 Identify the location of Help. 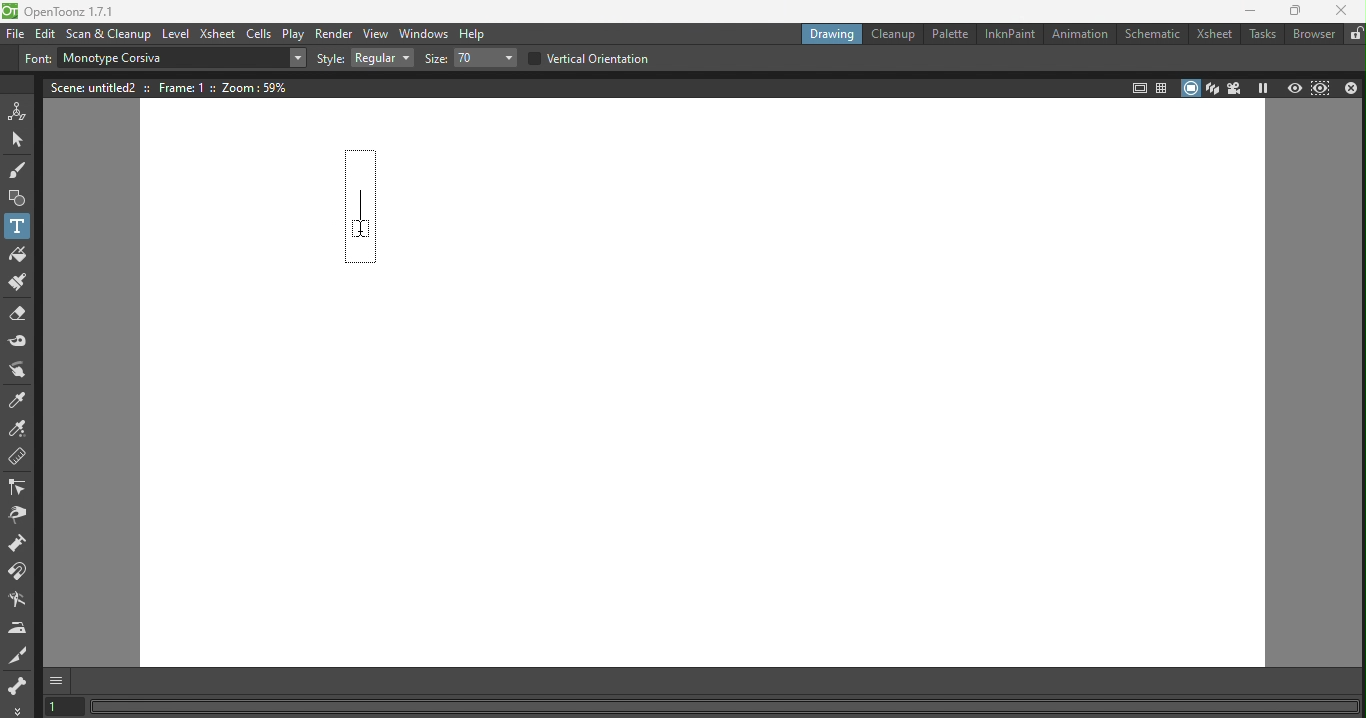
(477, 32).